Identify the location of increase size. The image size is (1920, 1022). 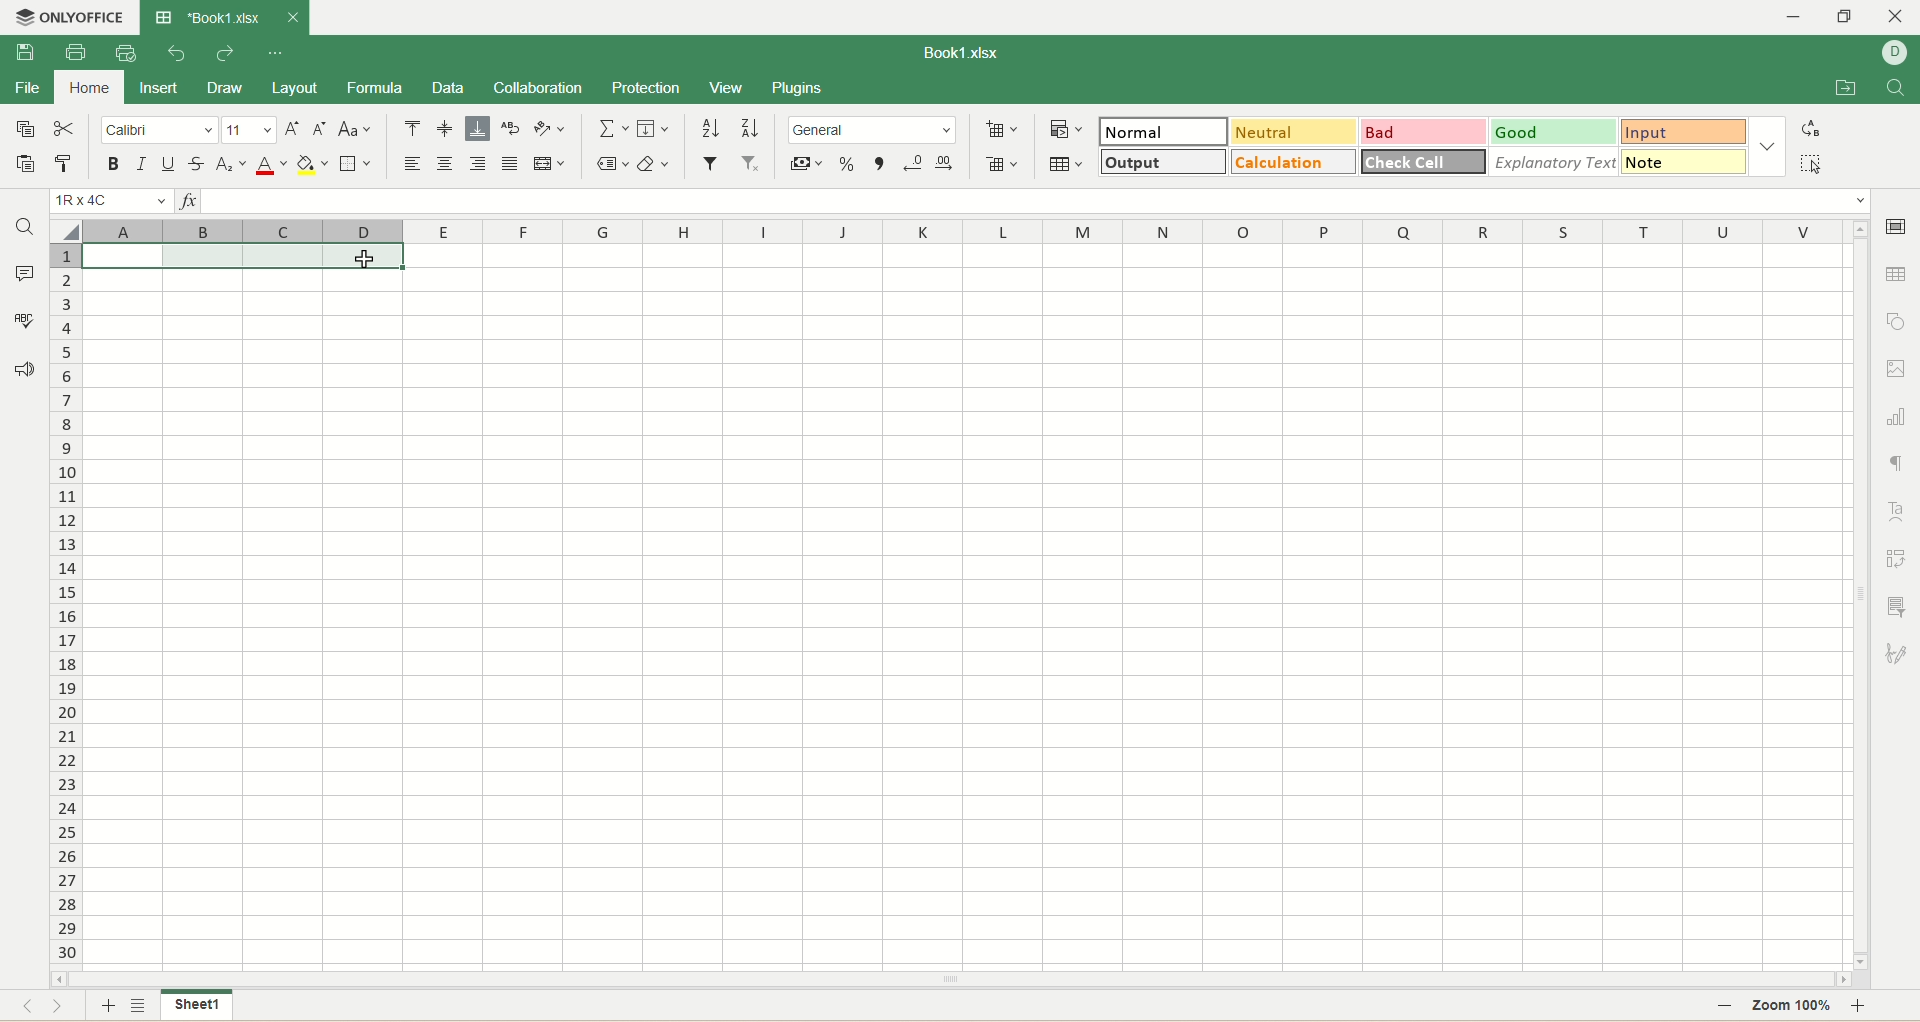
(294, 129).